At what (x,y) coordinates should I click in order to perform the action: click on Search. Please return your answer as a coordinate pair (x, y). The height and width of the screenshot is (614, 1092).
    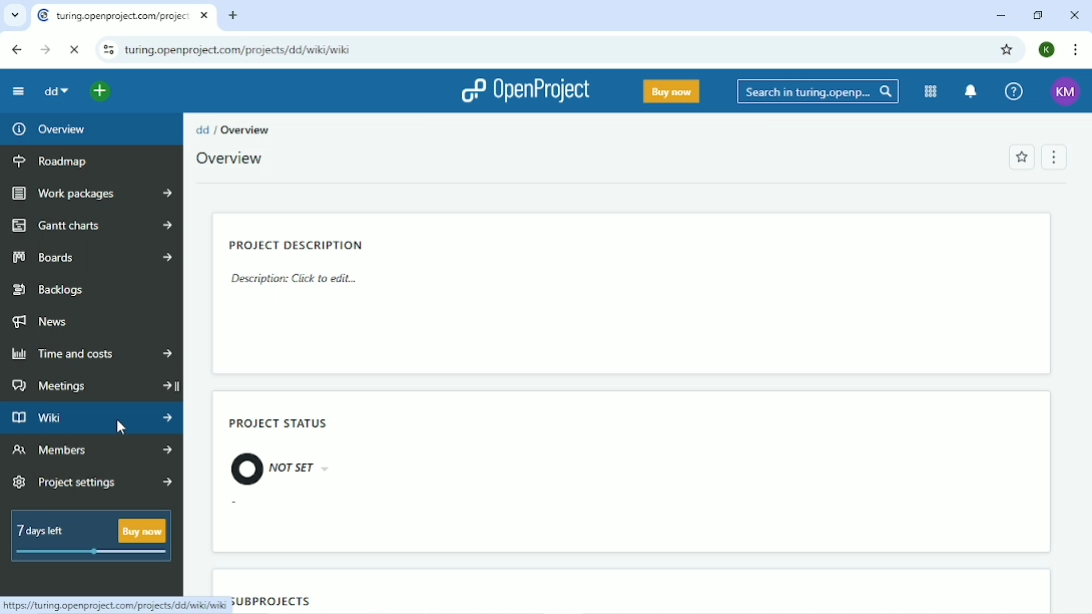
    Looking at the image, I should click on (818, 92).